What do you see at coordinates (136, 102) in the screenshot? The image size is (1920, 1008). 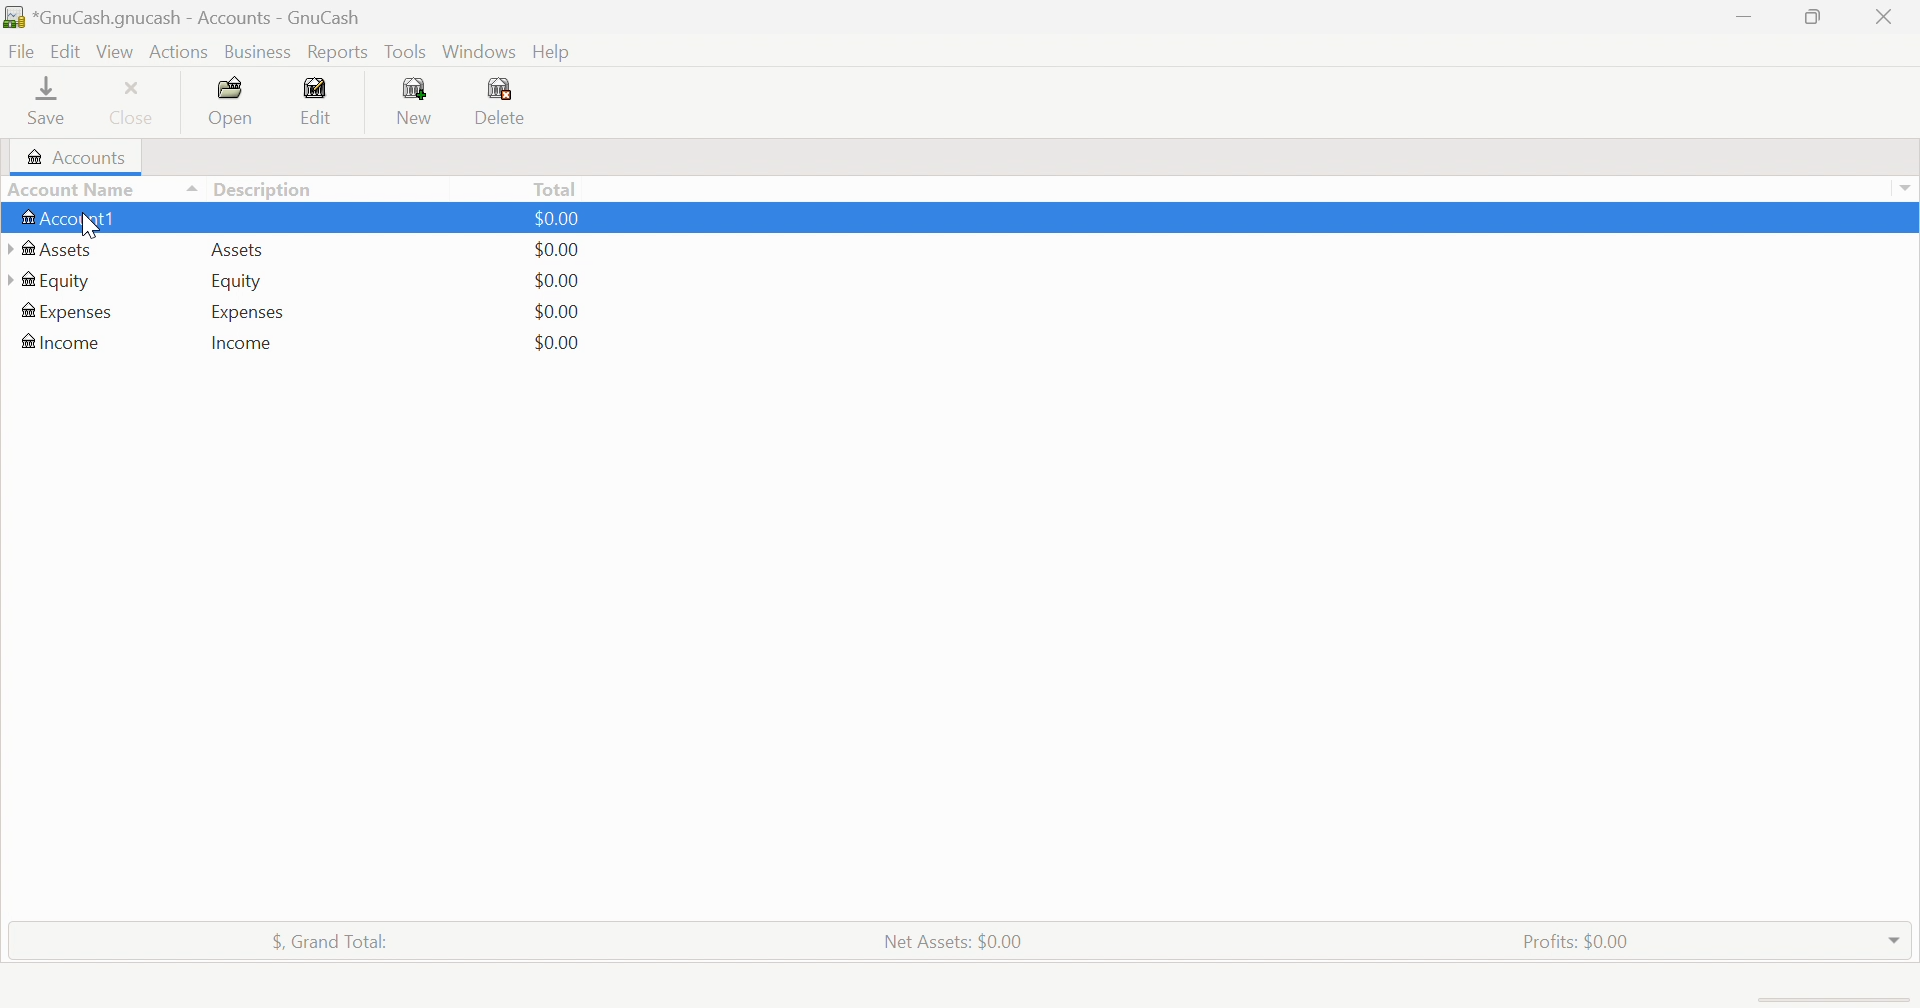 I see `Close` at bounding box center [136, 102].